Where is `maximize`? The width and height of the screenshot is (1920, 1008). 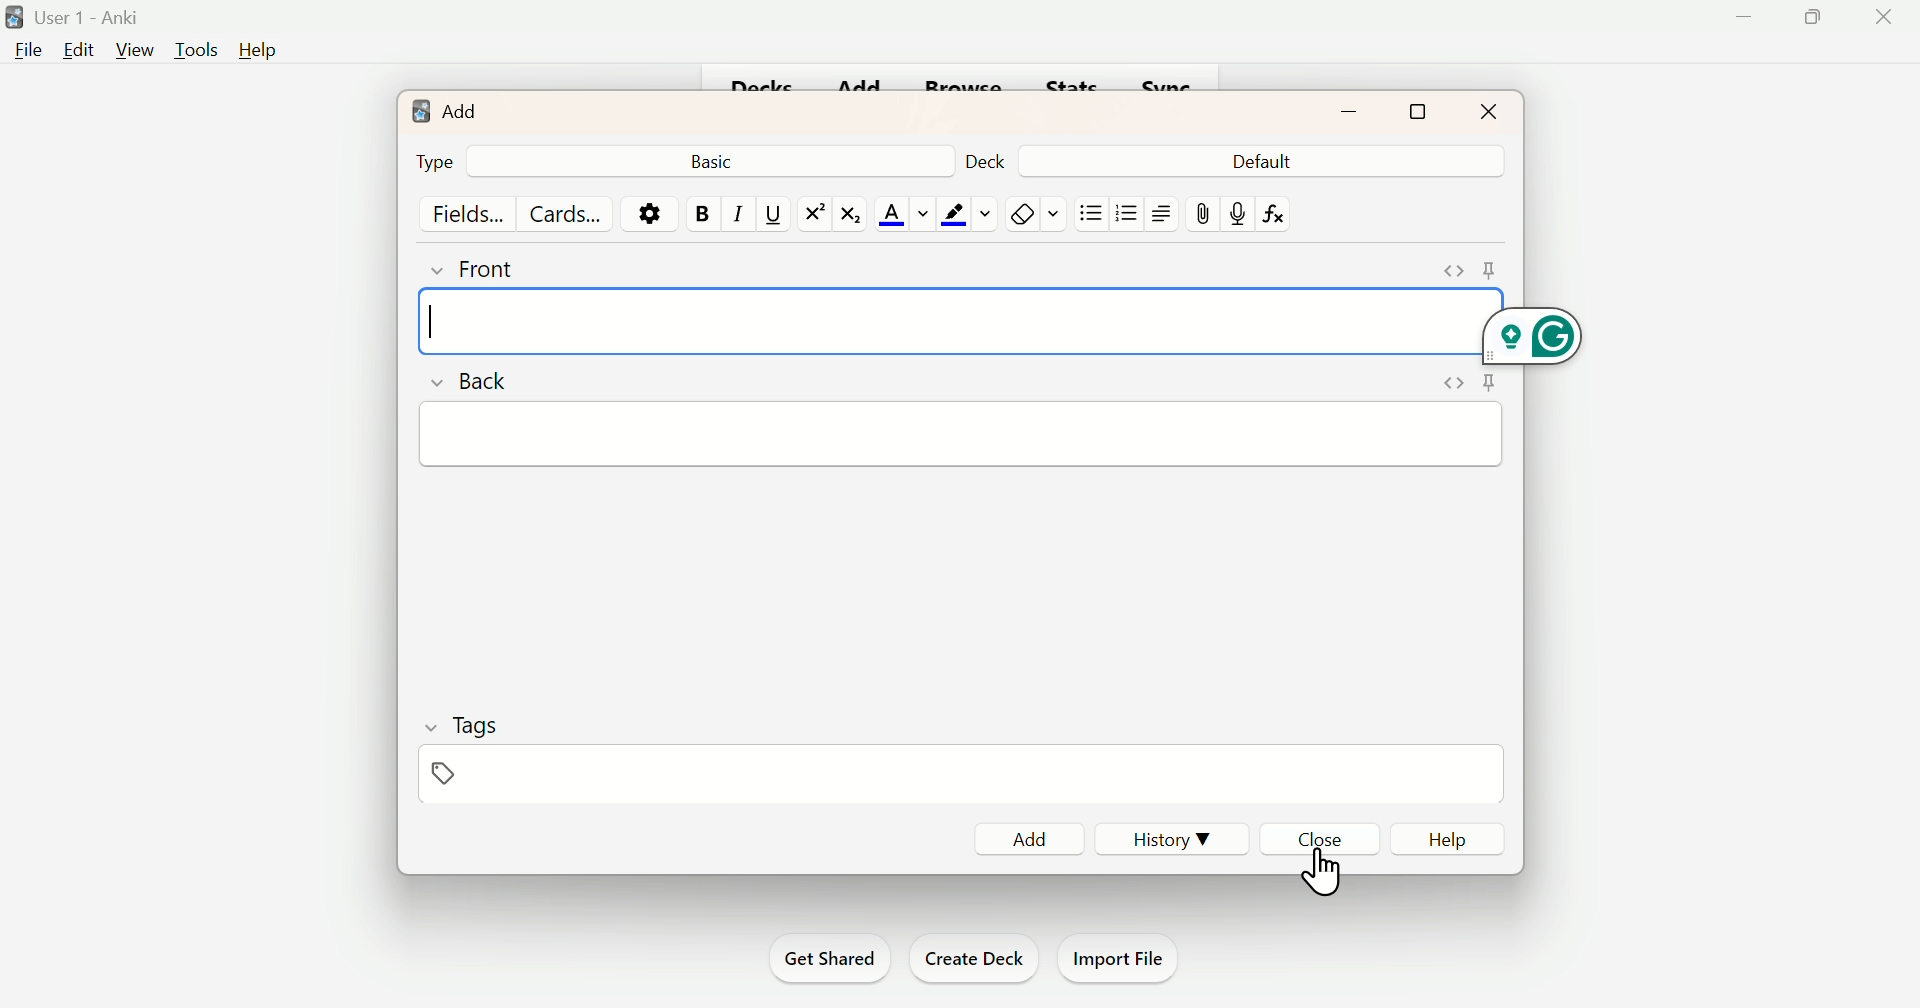
maximize is located at coordinates (1416, 113).